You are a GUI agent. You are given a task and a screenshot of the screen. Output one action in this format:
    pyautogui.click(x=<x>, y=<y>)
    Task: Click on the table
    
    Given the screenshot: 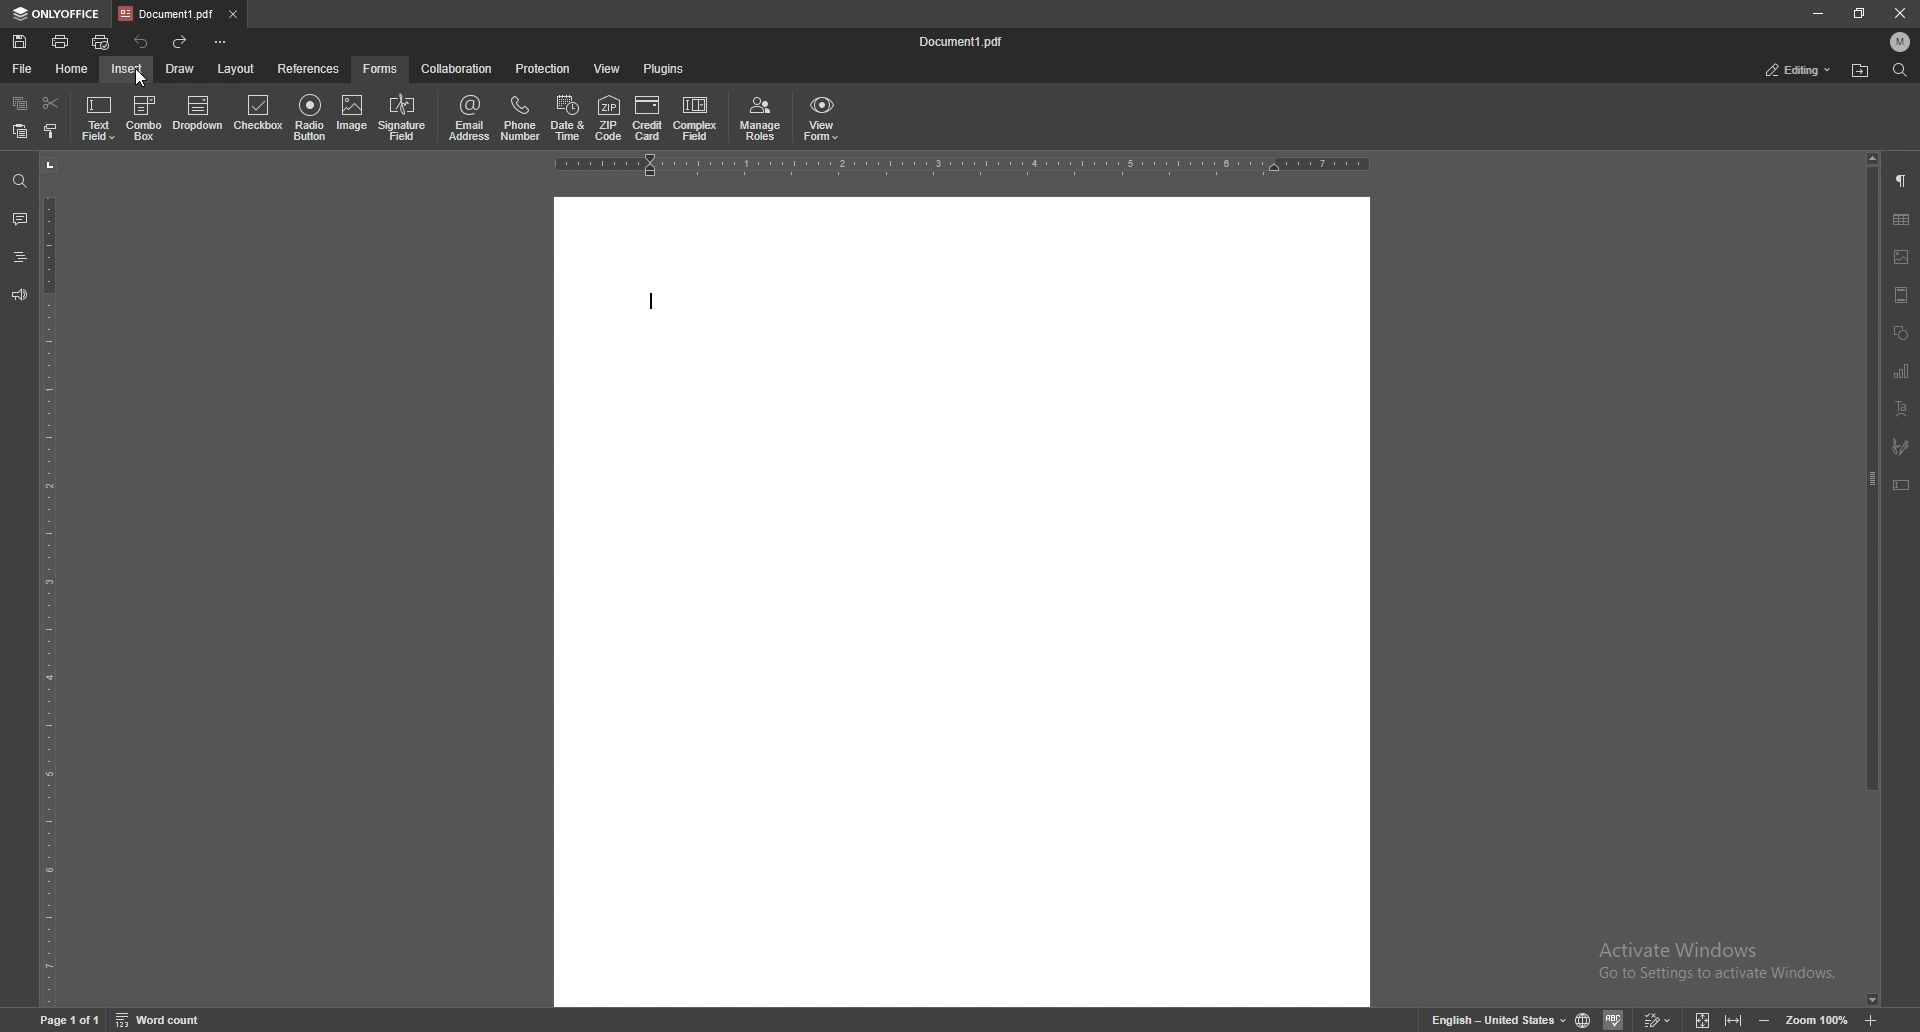 What is the action you would take?
    pyautogui.click(x=1903, y=220)
    